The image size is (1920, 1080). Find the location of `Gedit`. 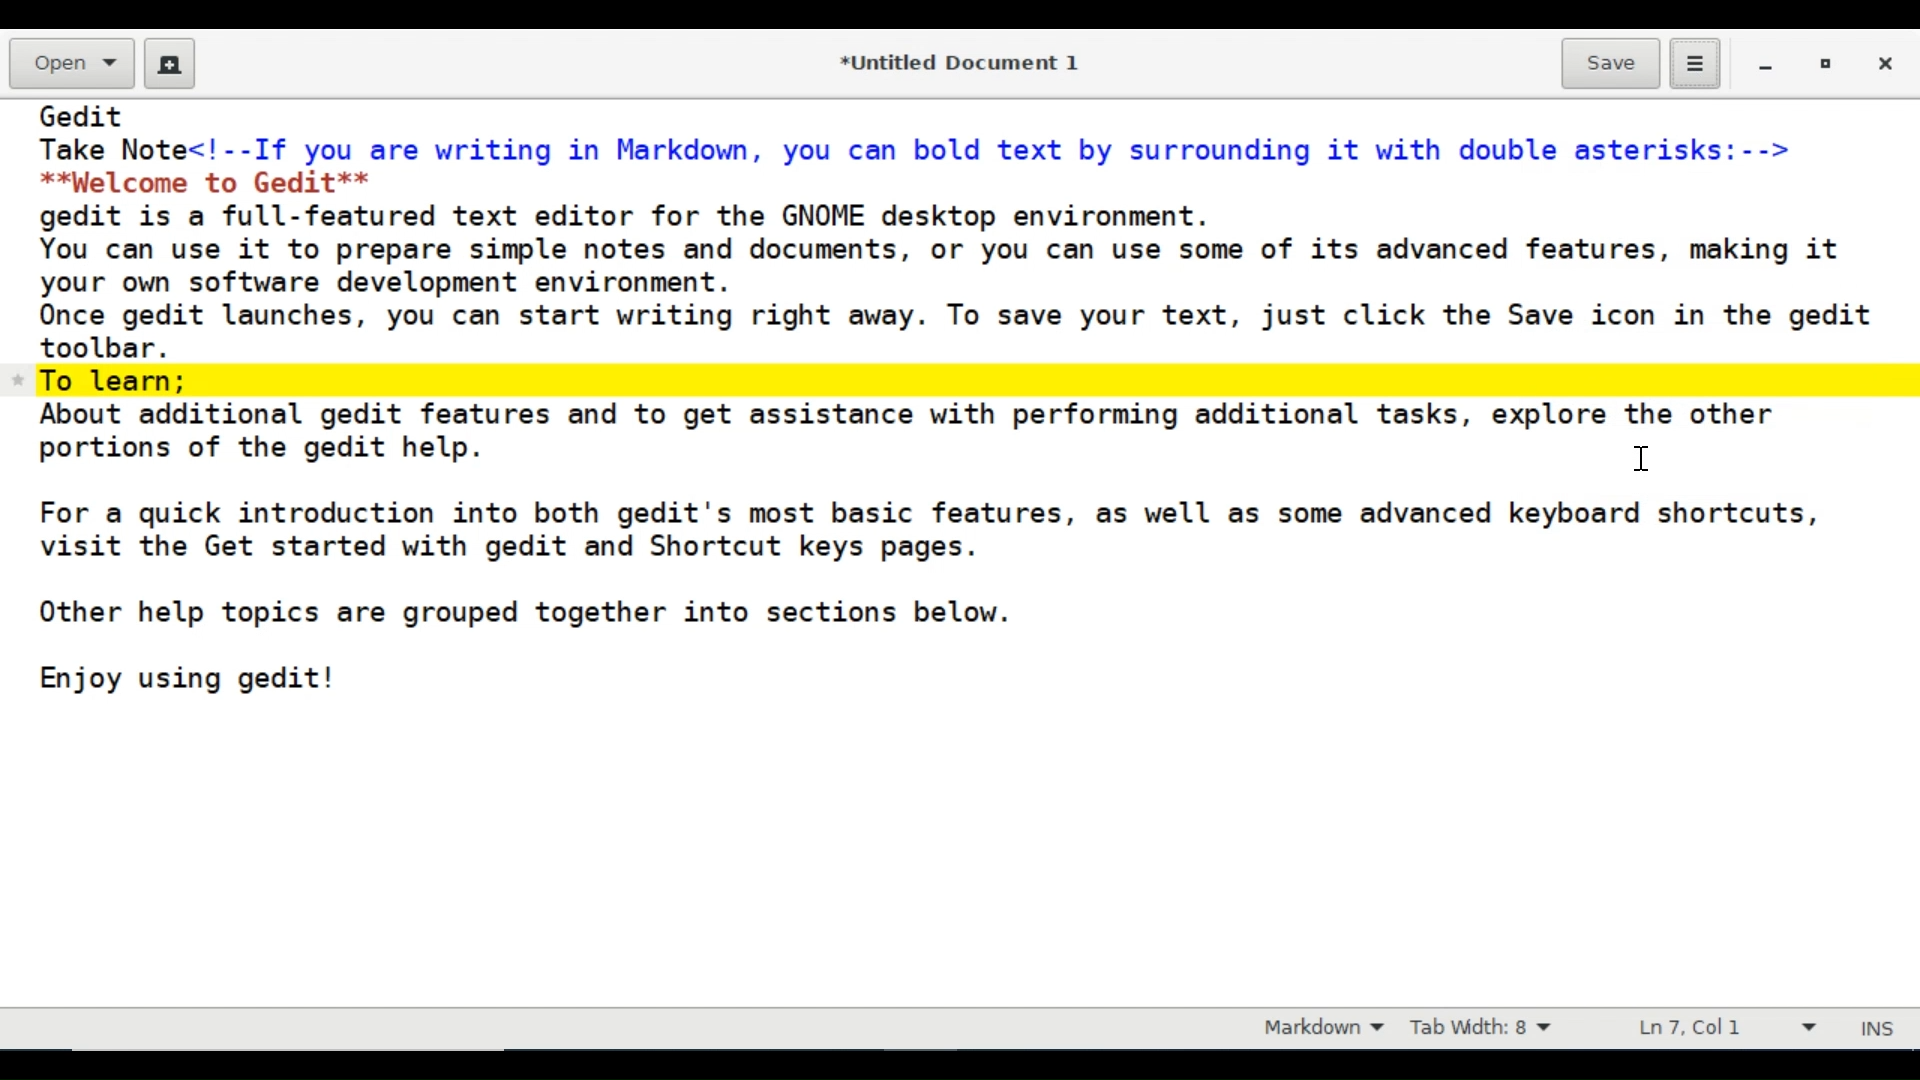

Gedit is located at coordinates (84, 115).